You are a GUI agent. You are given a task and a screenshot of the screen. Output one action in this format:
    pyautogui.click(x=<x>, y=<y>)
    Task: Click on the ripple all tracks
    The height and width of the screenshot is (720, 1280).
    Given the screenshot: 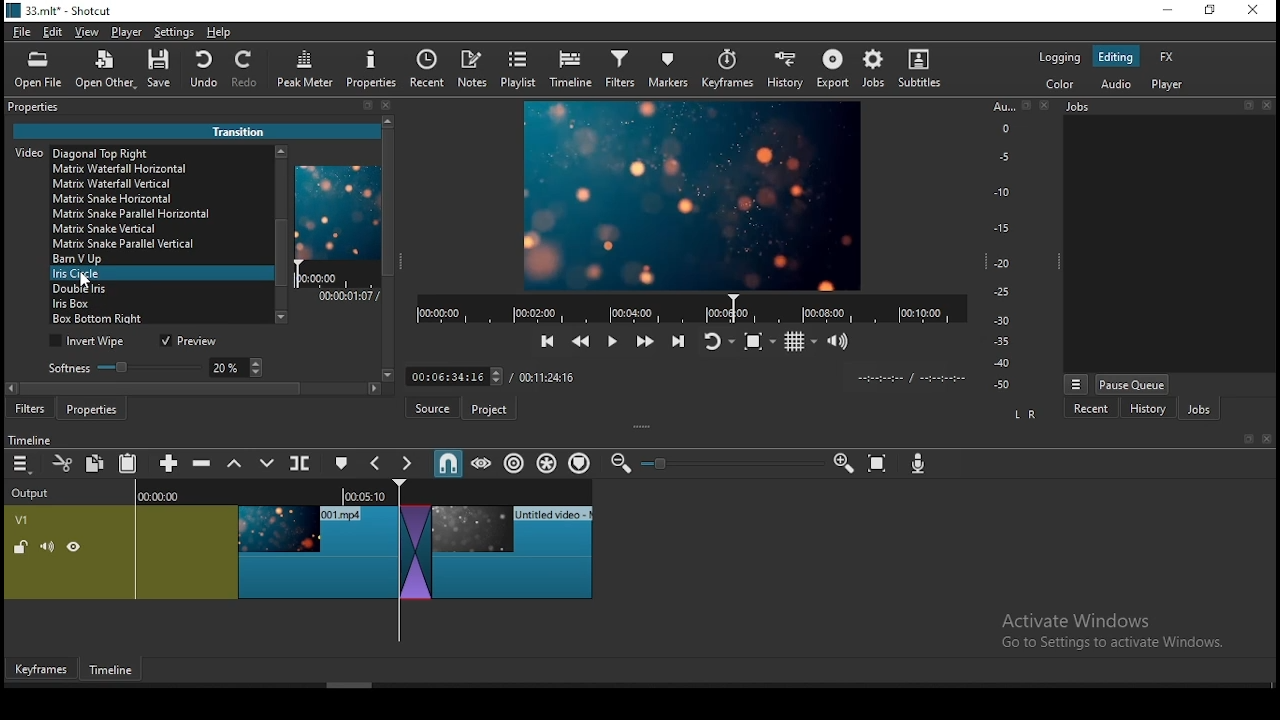 What is the action you would take?
    pyautogui.click(x=548, y=462)
    